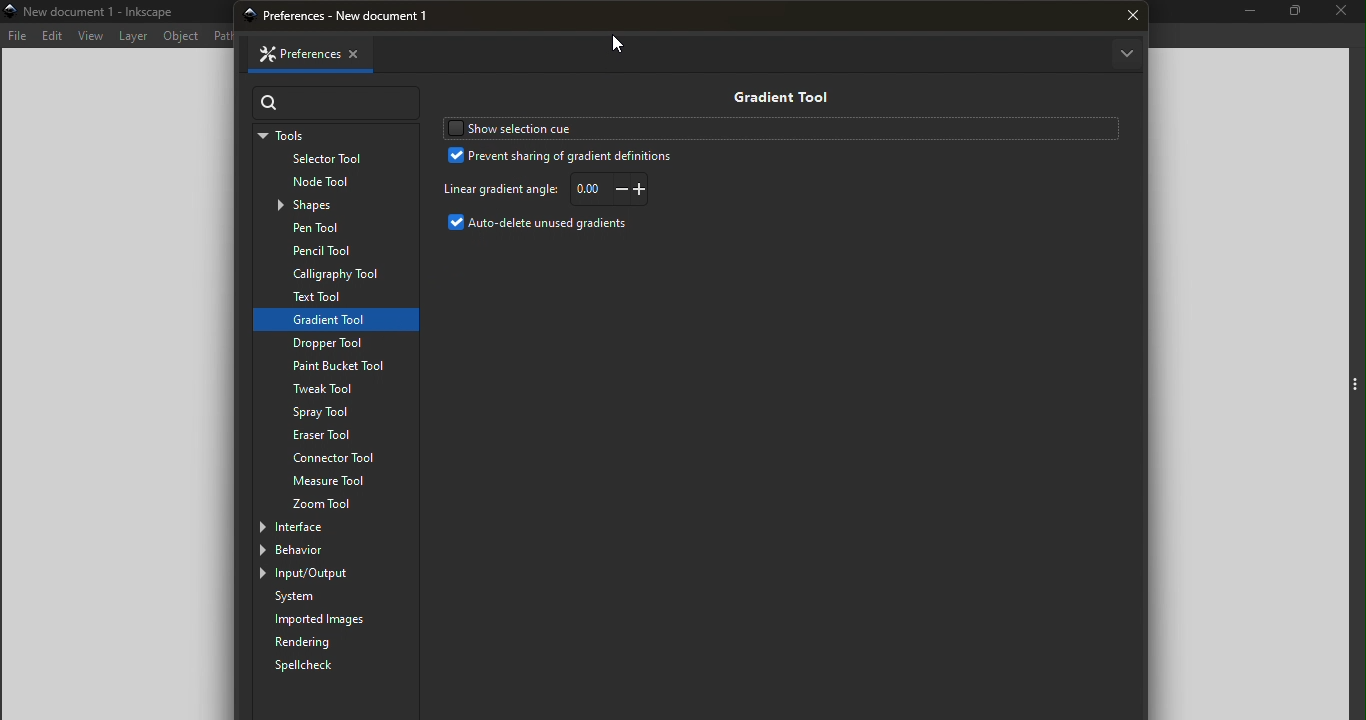 The width and height of the screenshot is (1366, 720). I want to click on Rendering, so click(333, 642).